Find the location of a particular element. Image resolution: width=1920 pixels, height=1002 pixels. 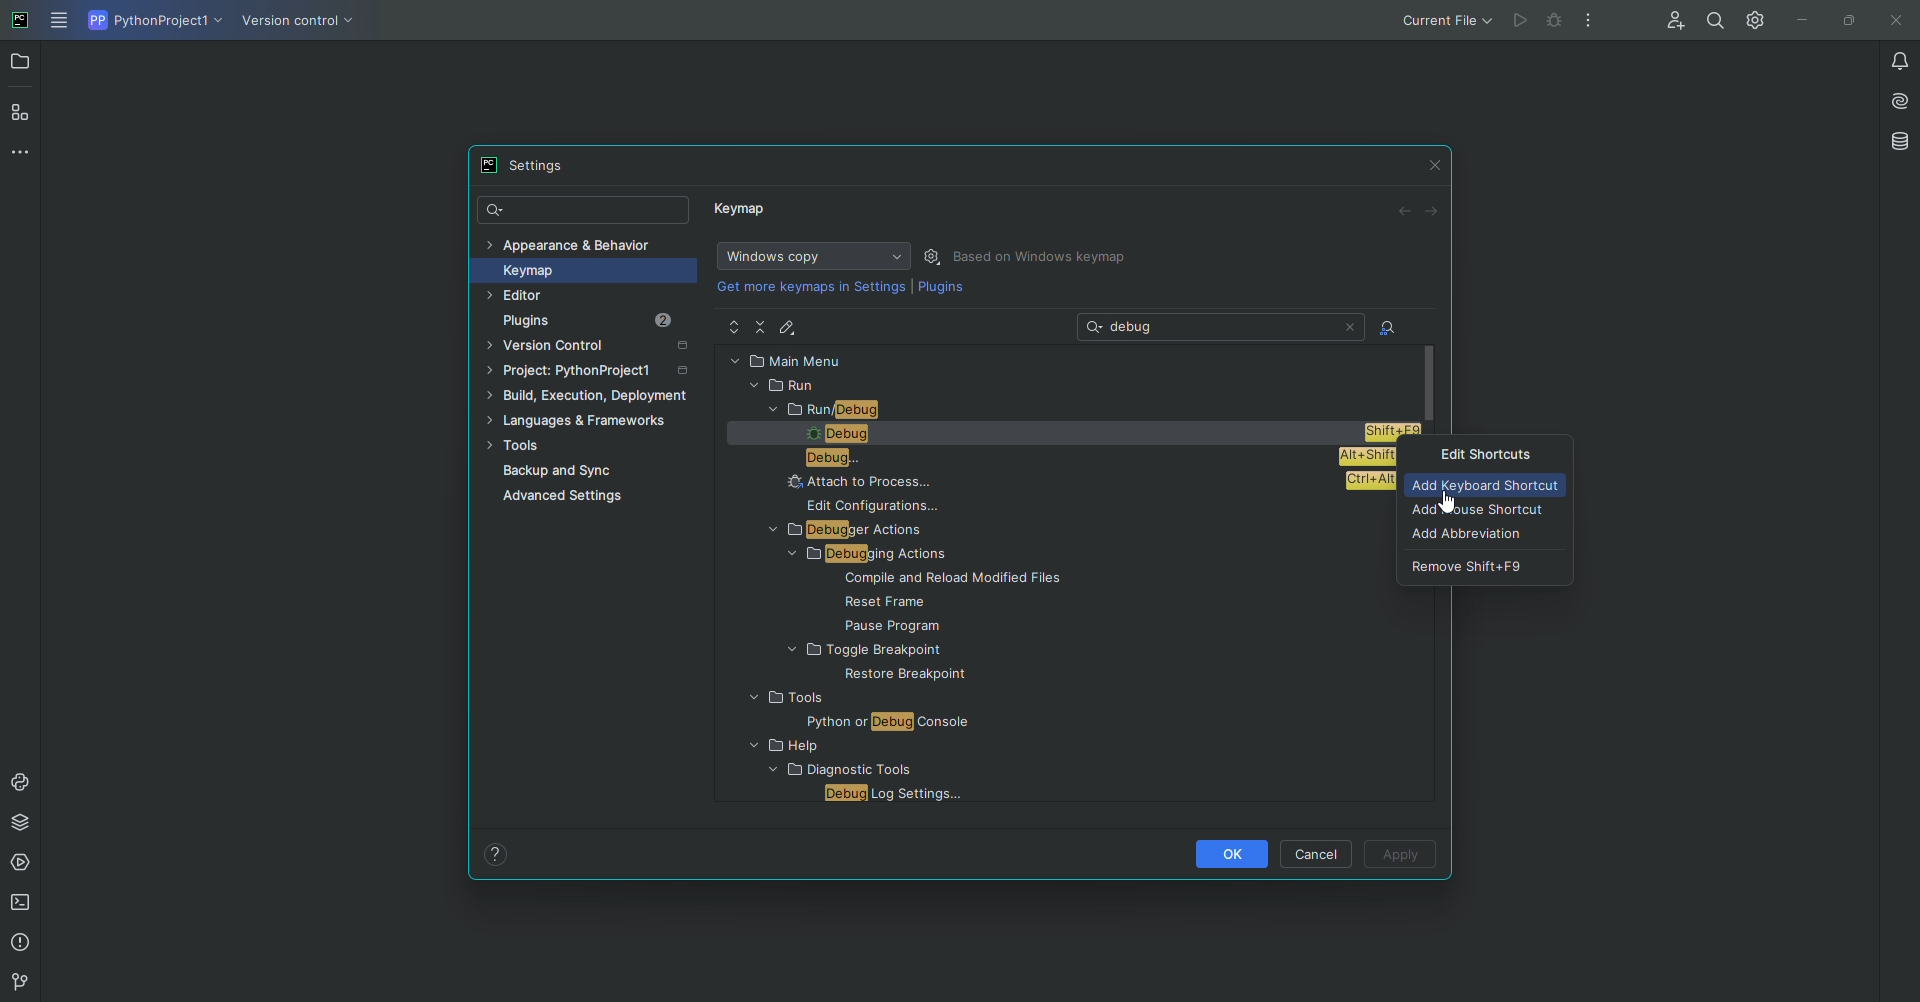

DEBUGGING ACTIONS is located at coordinates (875, 556).